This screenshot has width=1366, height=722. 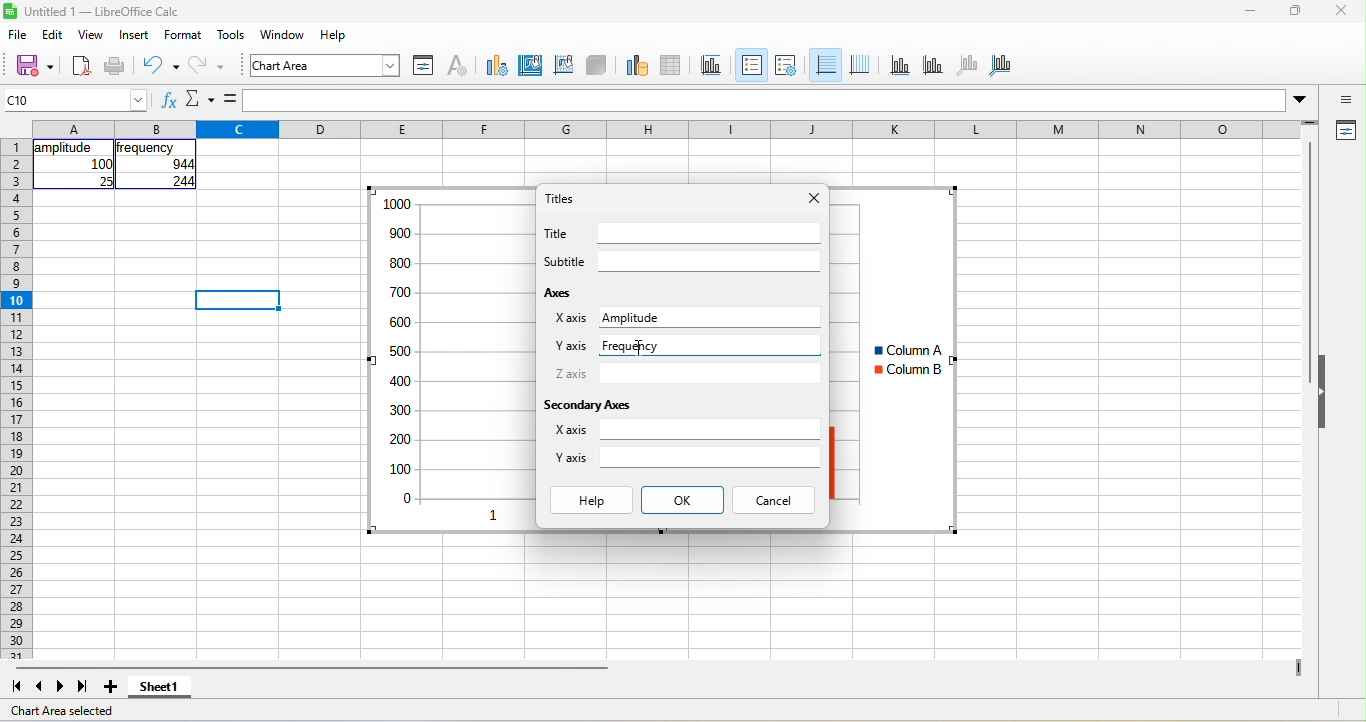 I want to click on X axis, so click(x=571, y=318).